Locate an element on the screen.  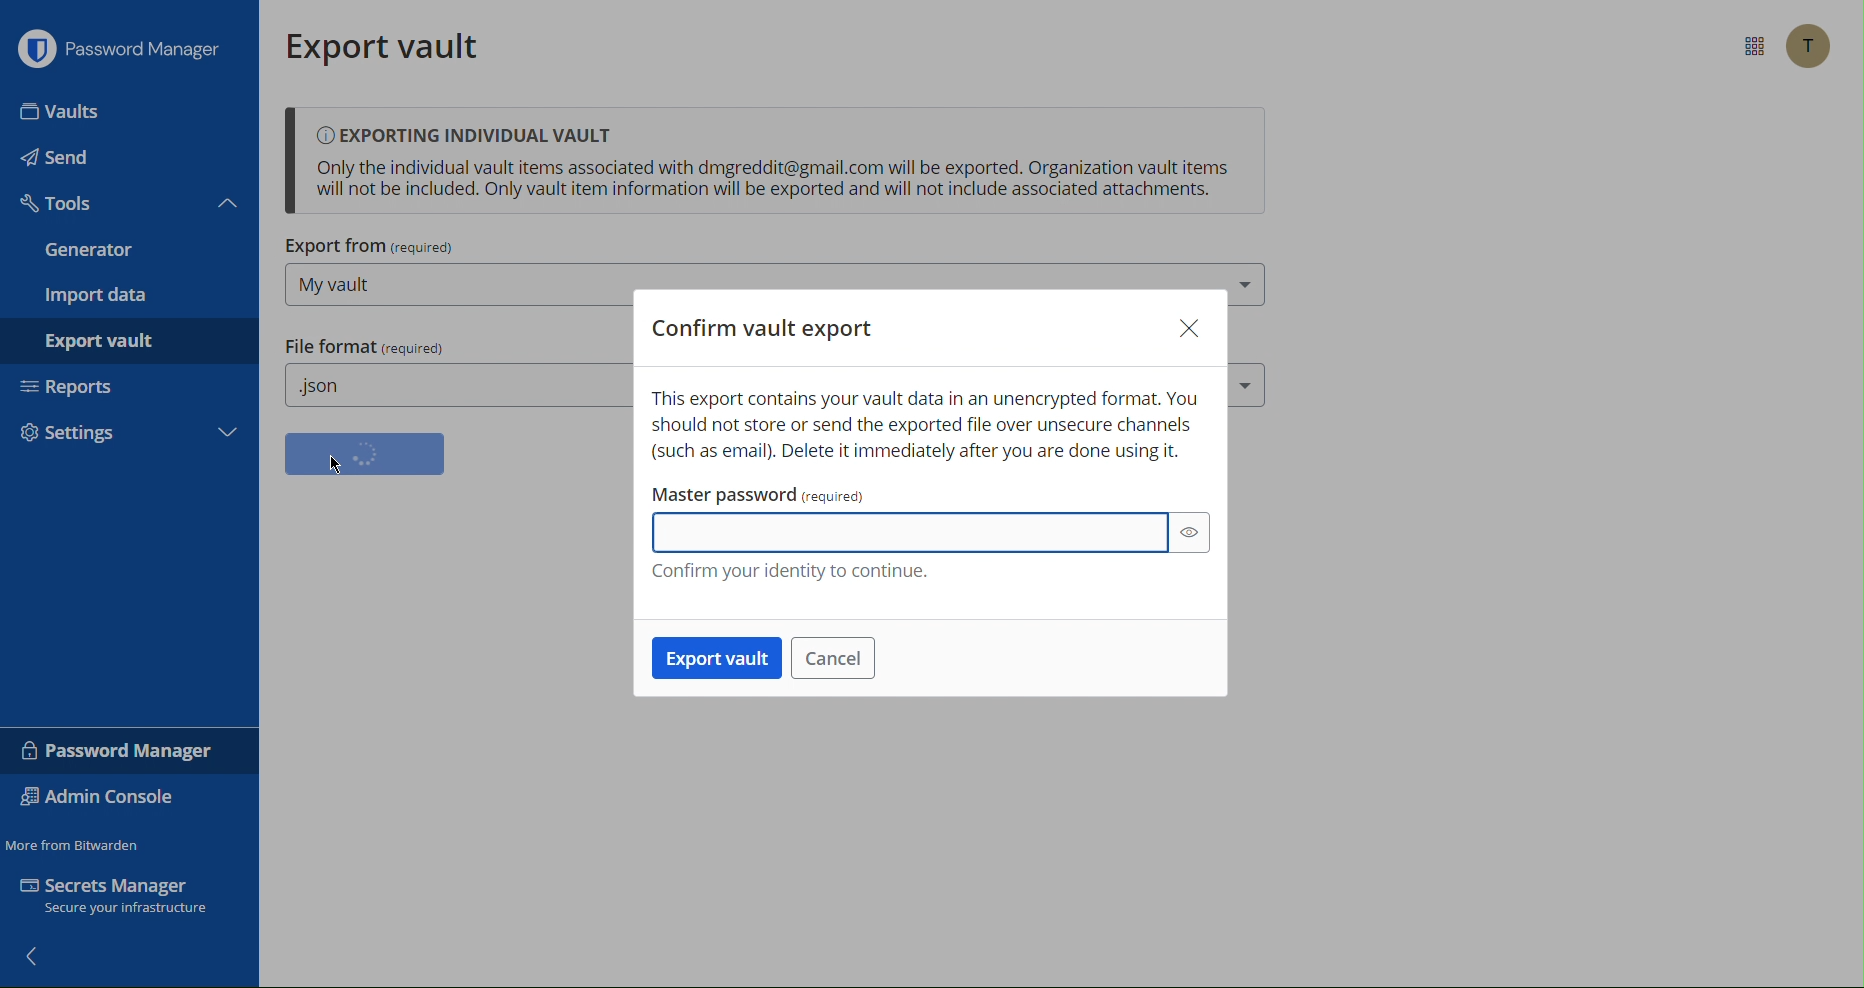
Confirm your identify to continue is located at coordinates (789, 574).